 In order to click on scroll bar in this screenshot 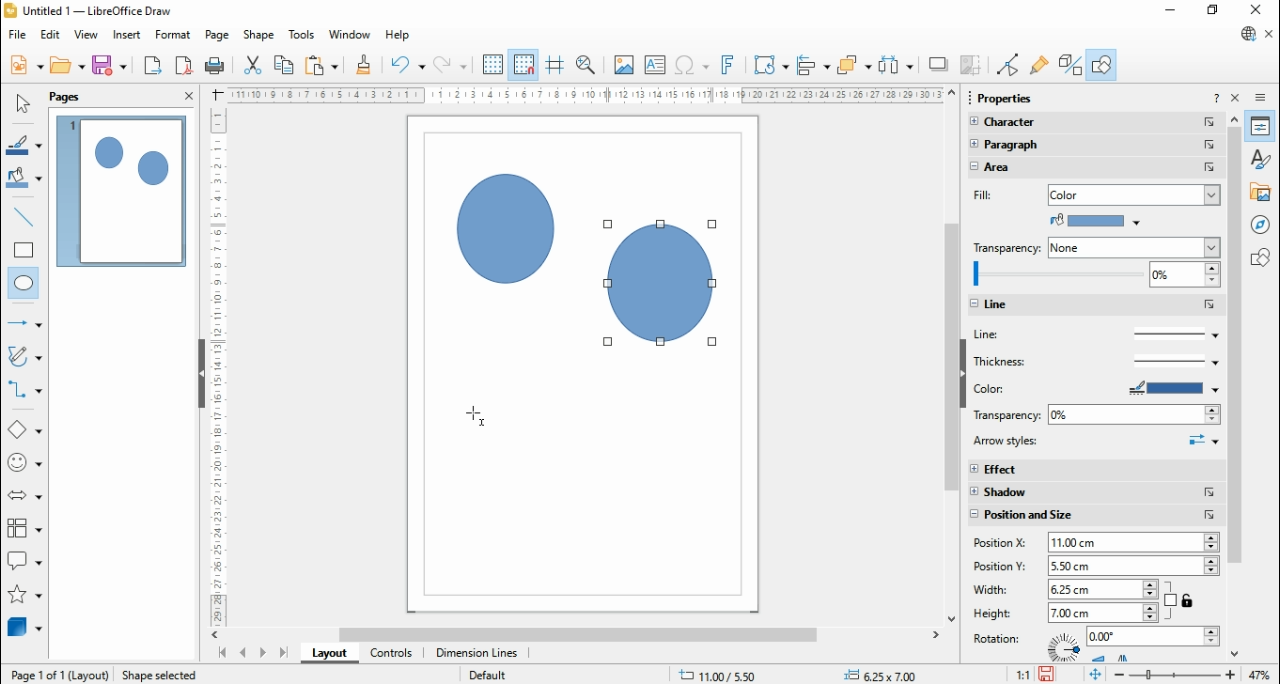, I will do `click(583, 634)`.